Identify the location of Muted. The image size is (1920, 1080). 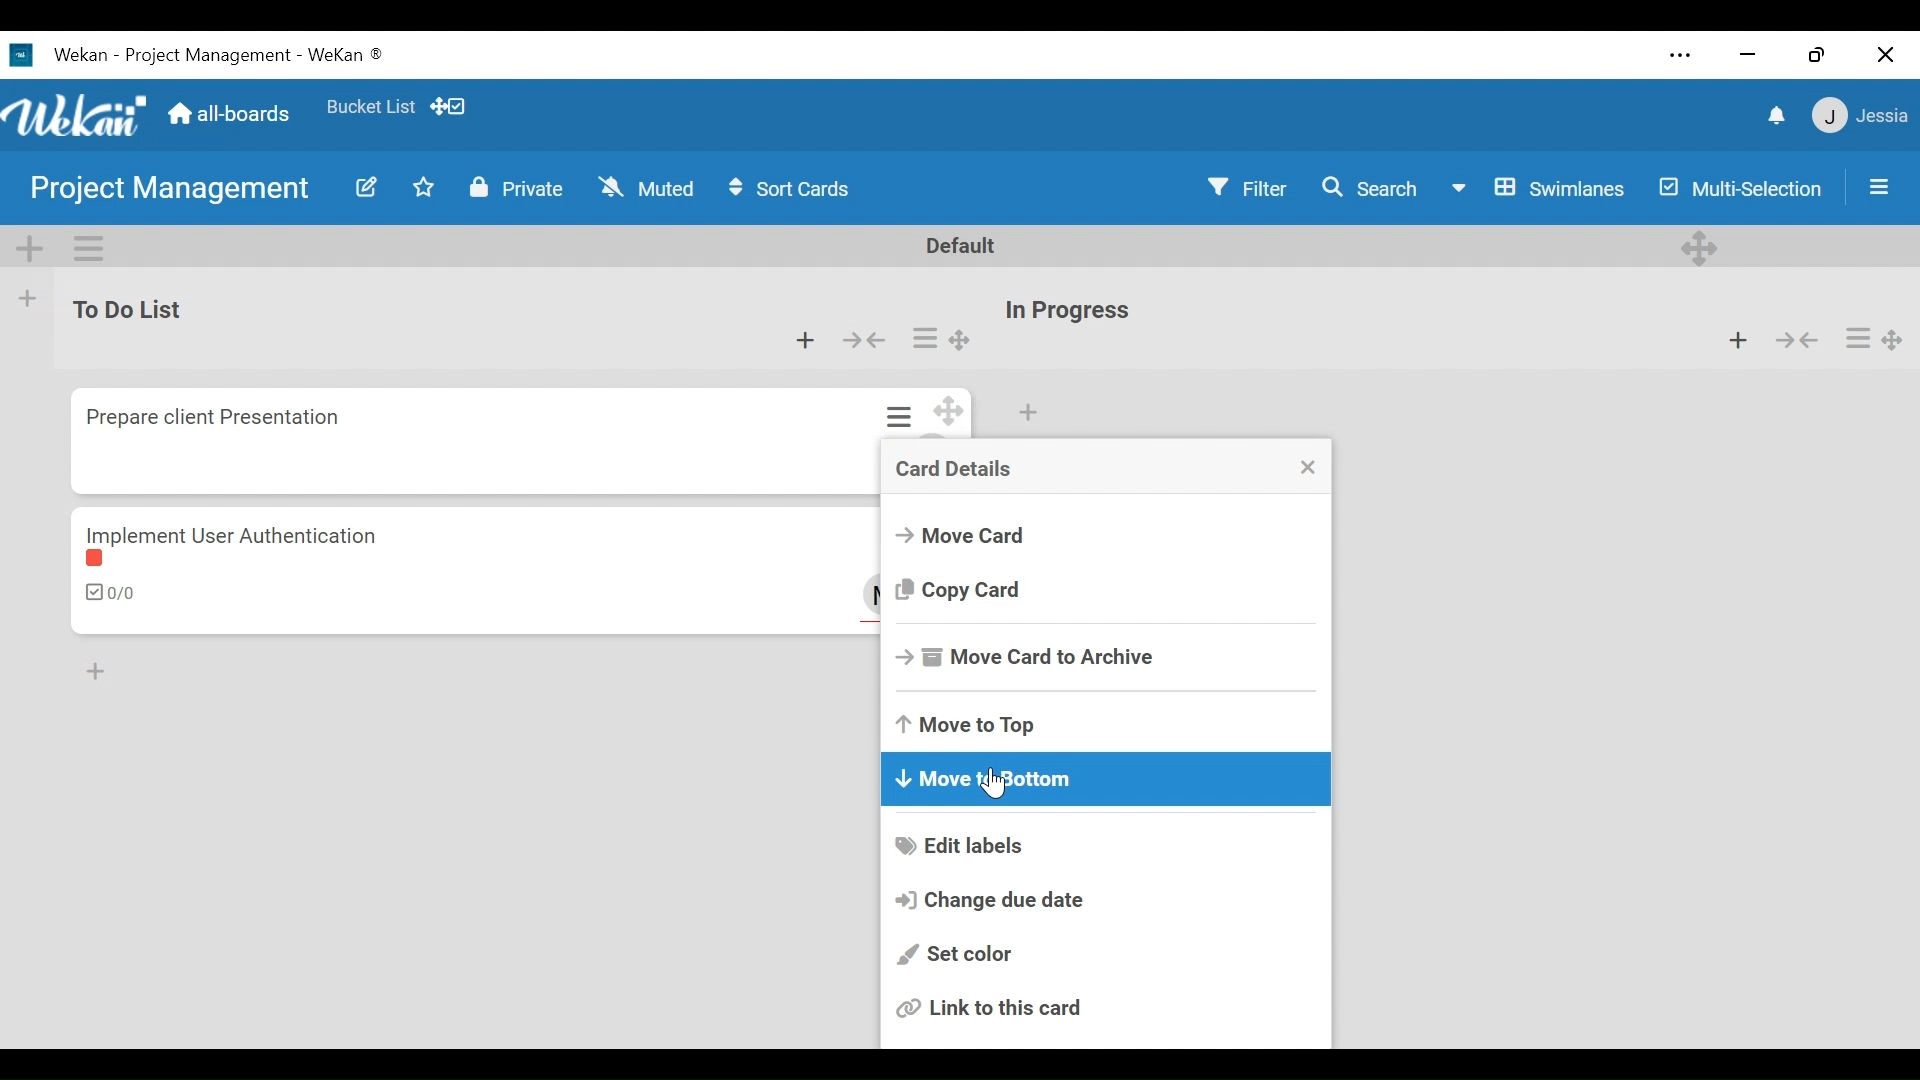
(643, 187).